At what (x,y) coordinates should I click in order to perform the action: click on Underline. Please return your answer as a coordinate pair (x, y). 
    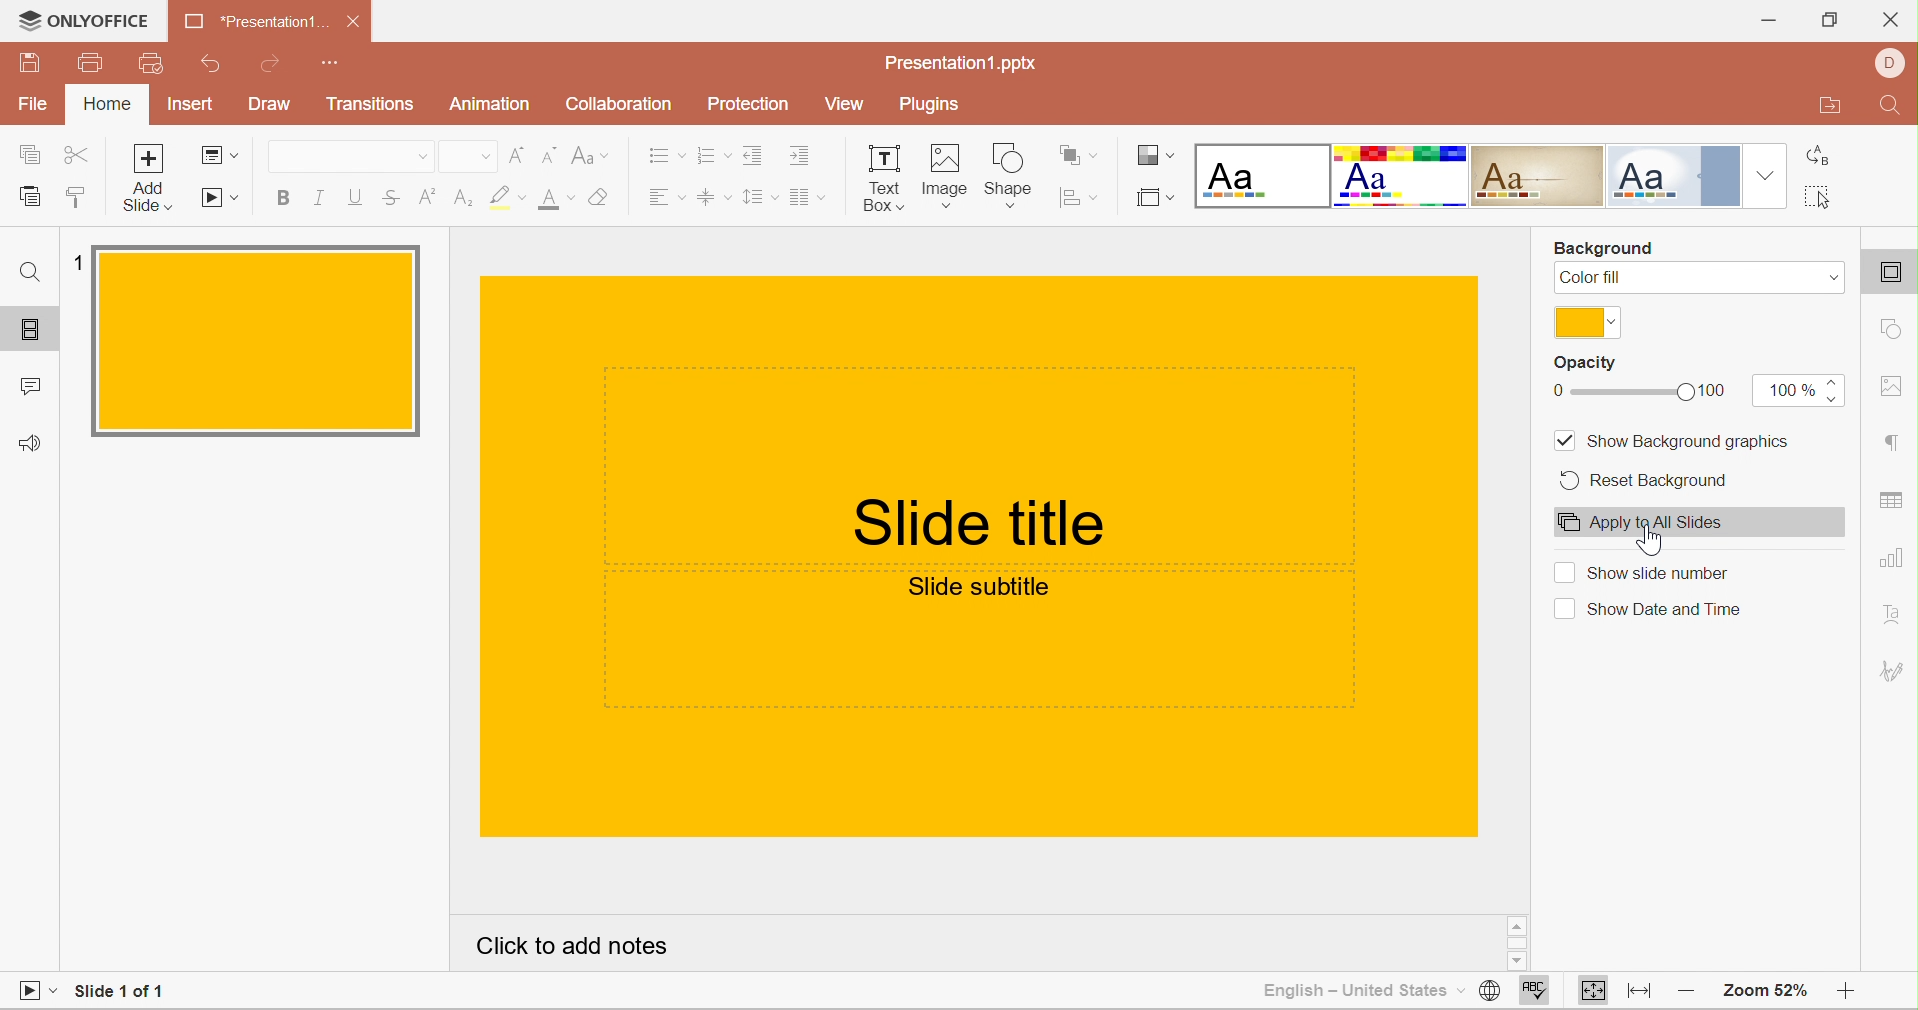
    Looking at the image, I should click on (353, 196).